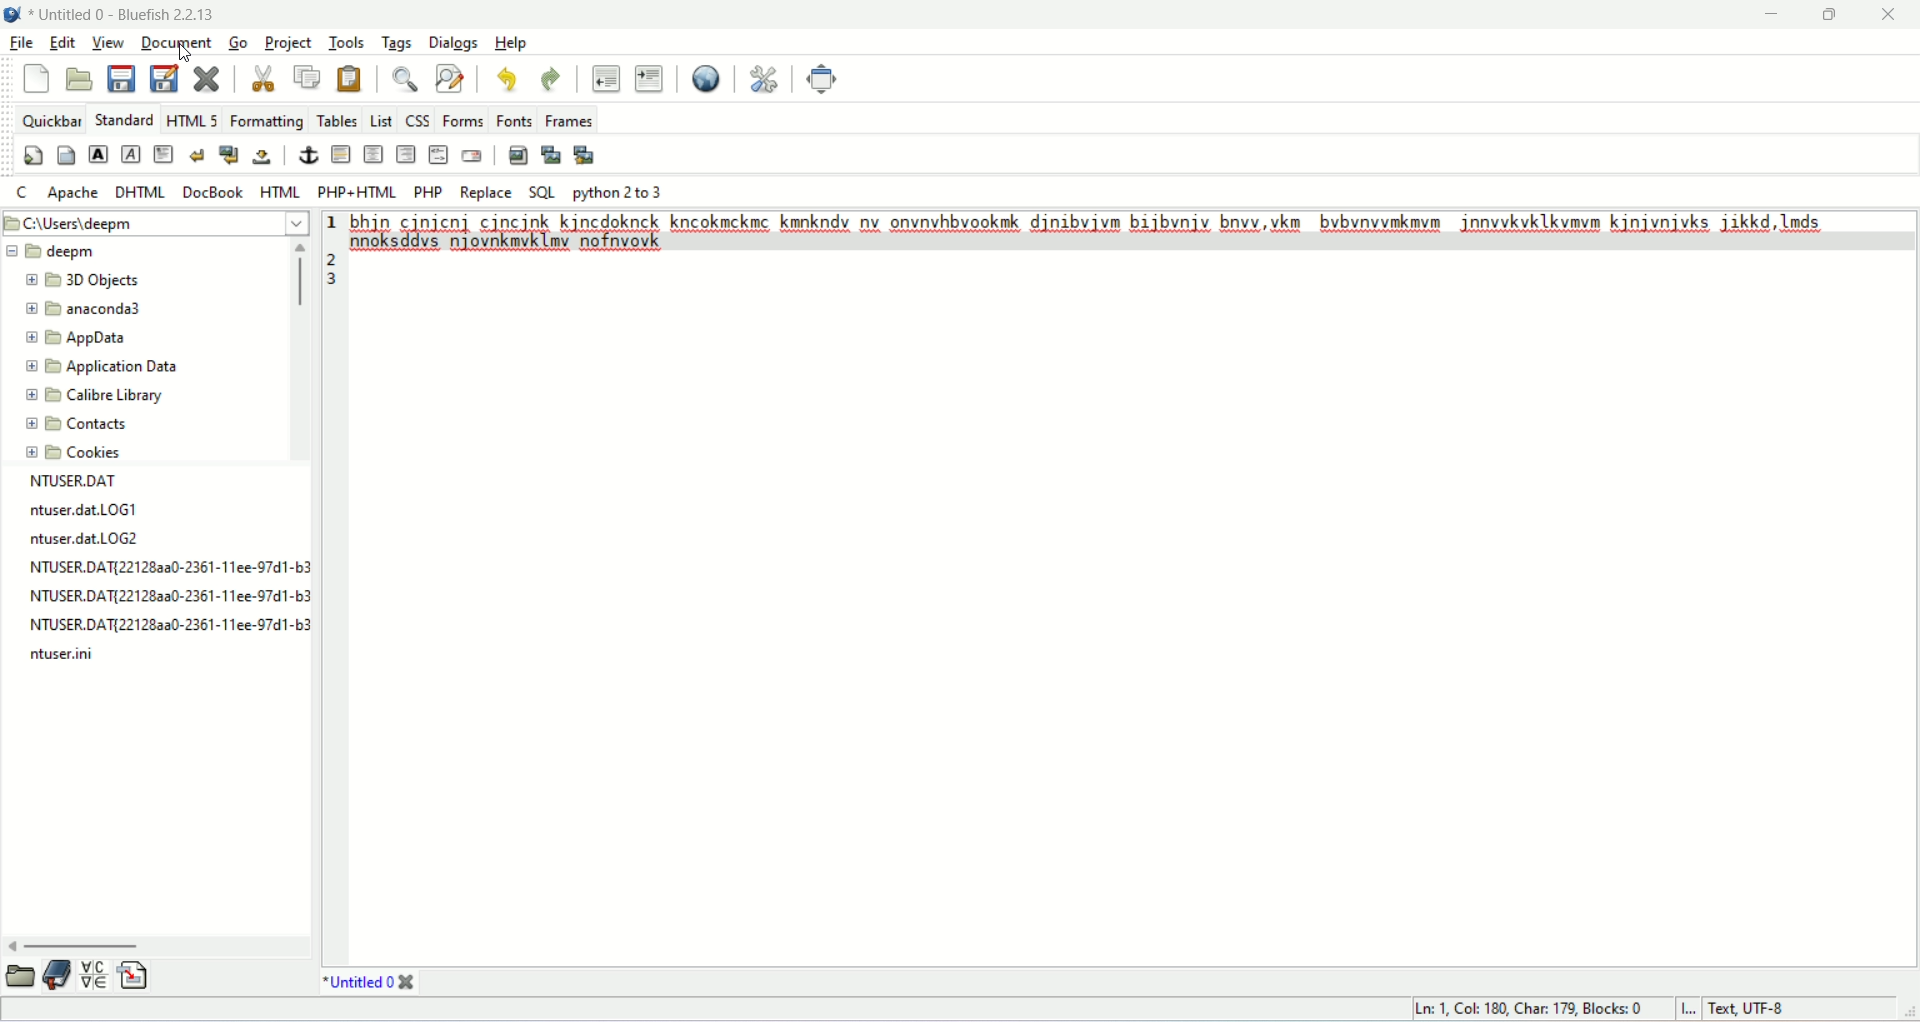 This screenshot has height=1022, width=1920. Describe the element at coordinates (98, 483) in the screenshot. I see `file` at that location.